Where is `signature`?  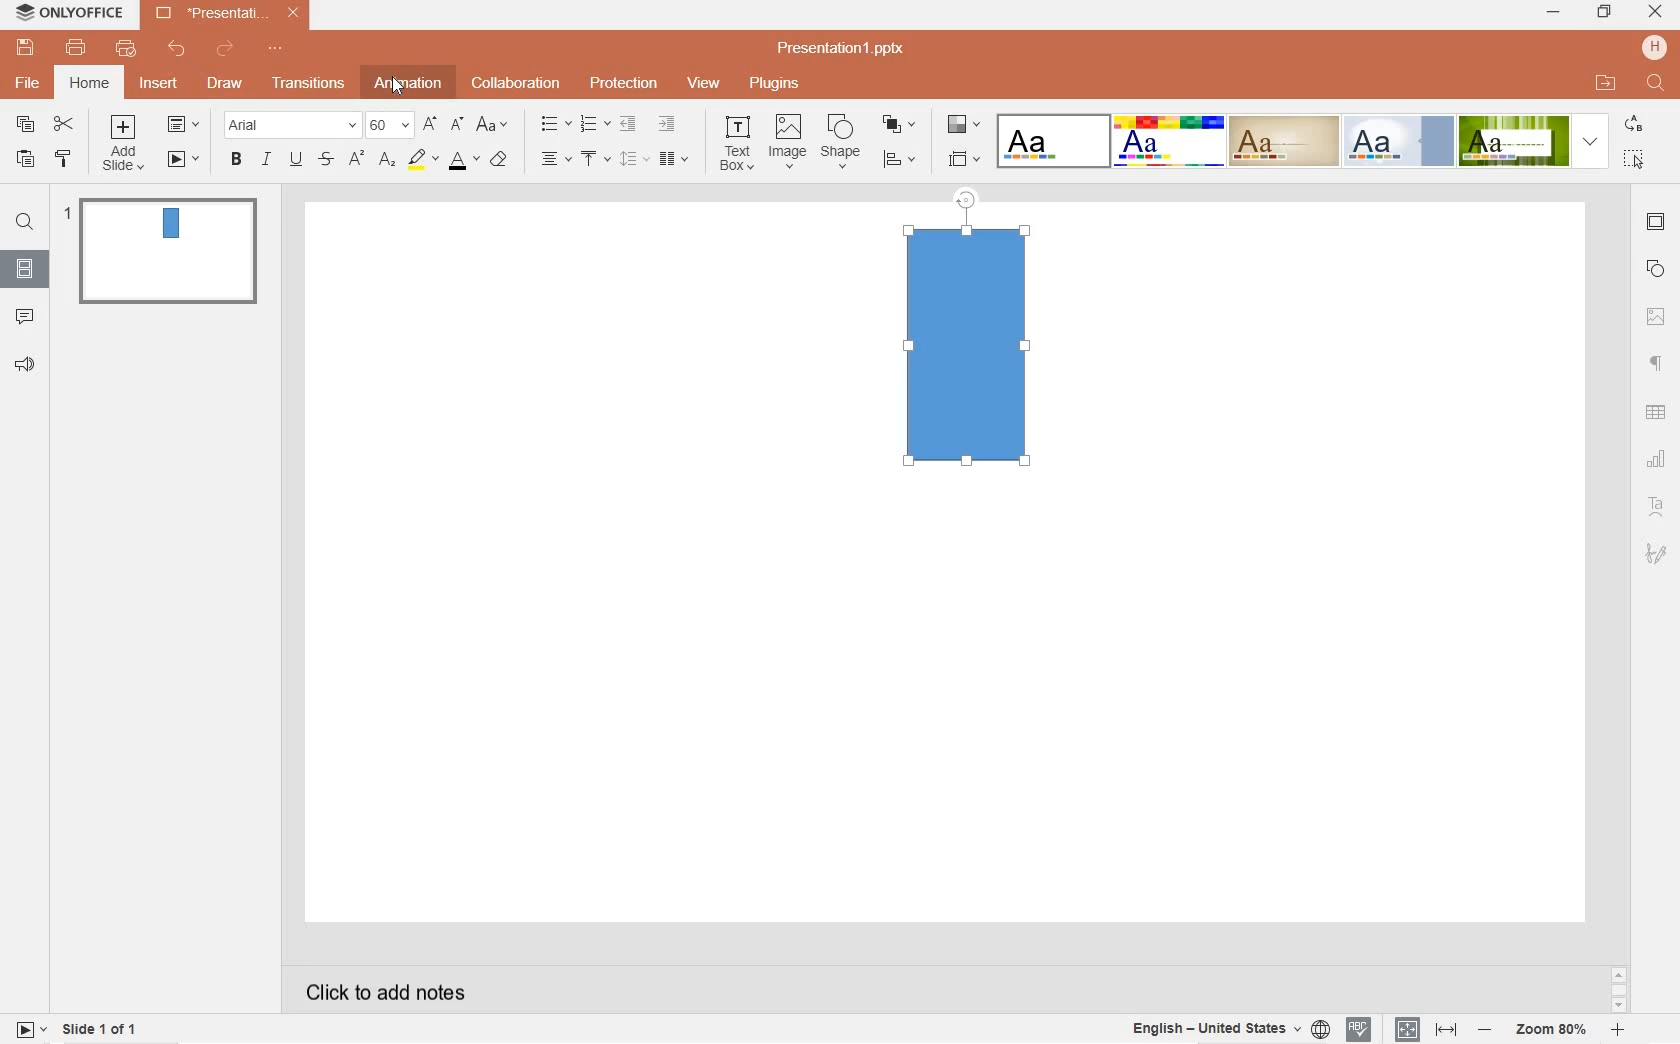
signature is located at coordinates (1657, 553).